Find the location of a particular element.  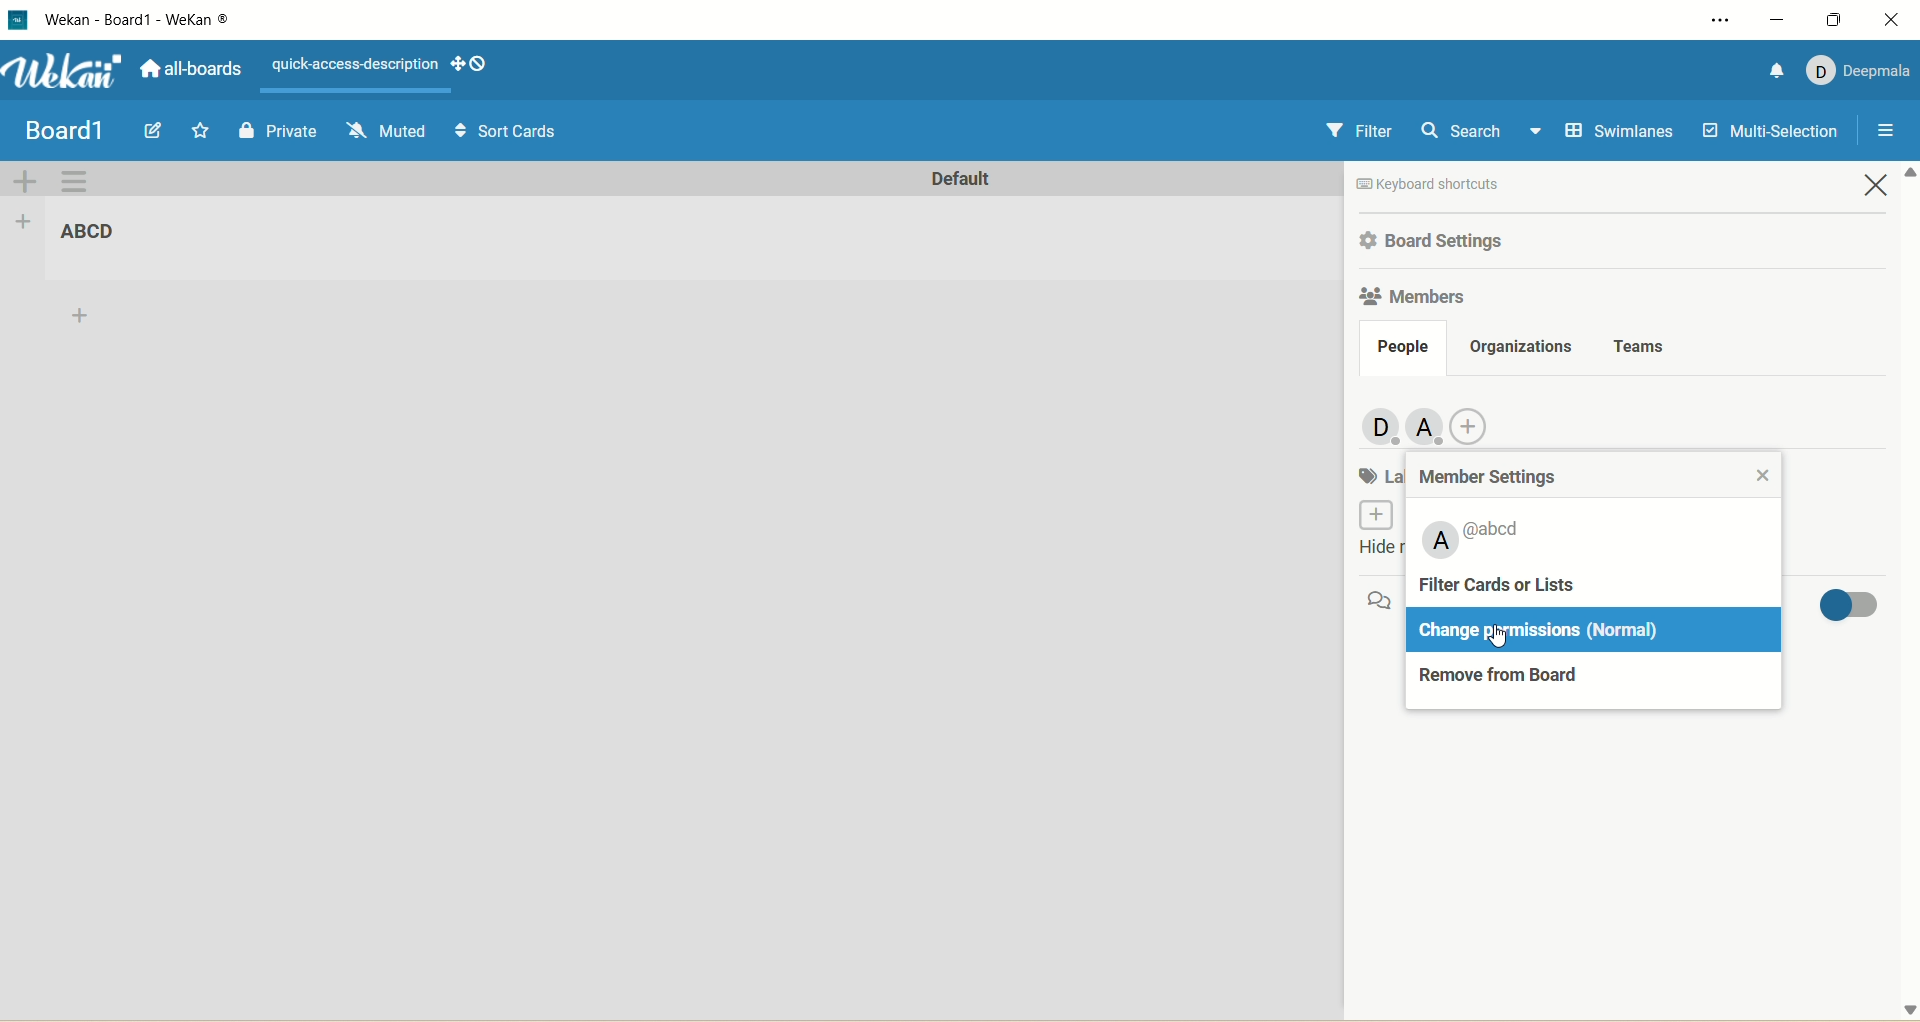

filter is located at coordinates (1358, 132).